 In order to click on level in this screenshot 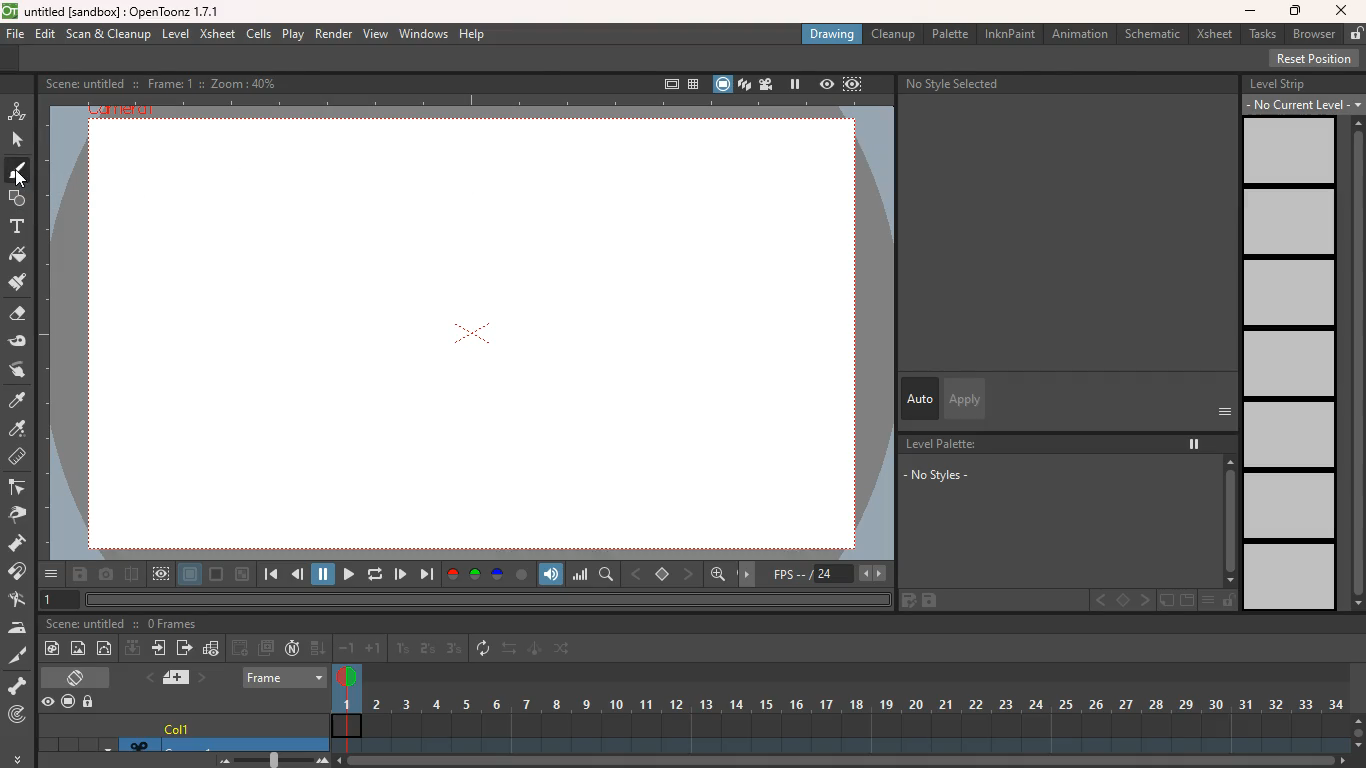, I will do `click(178, 33)`.